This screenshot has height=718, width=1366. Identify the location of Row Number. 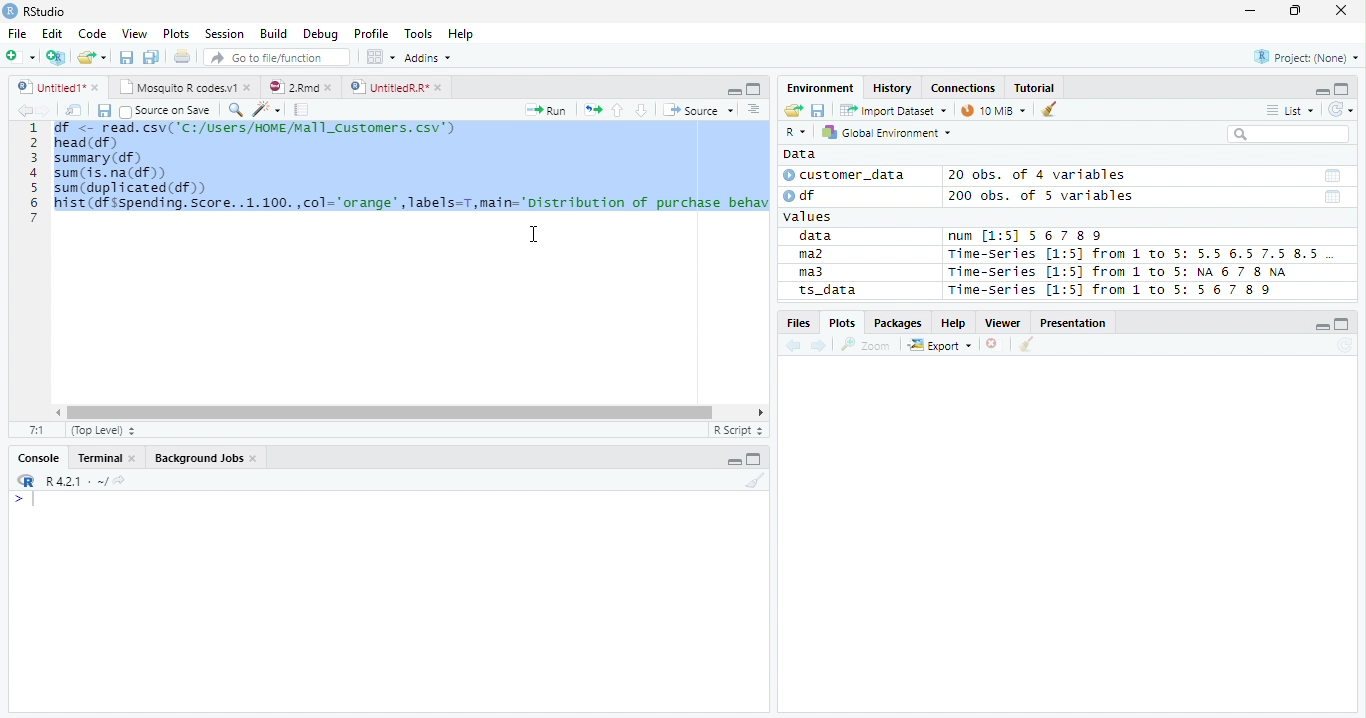
(33, 172).